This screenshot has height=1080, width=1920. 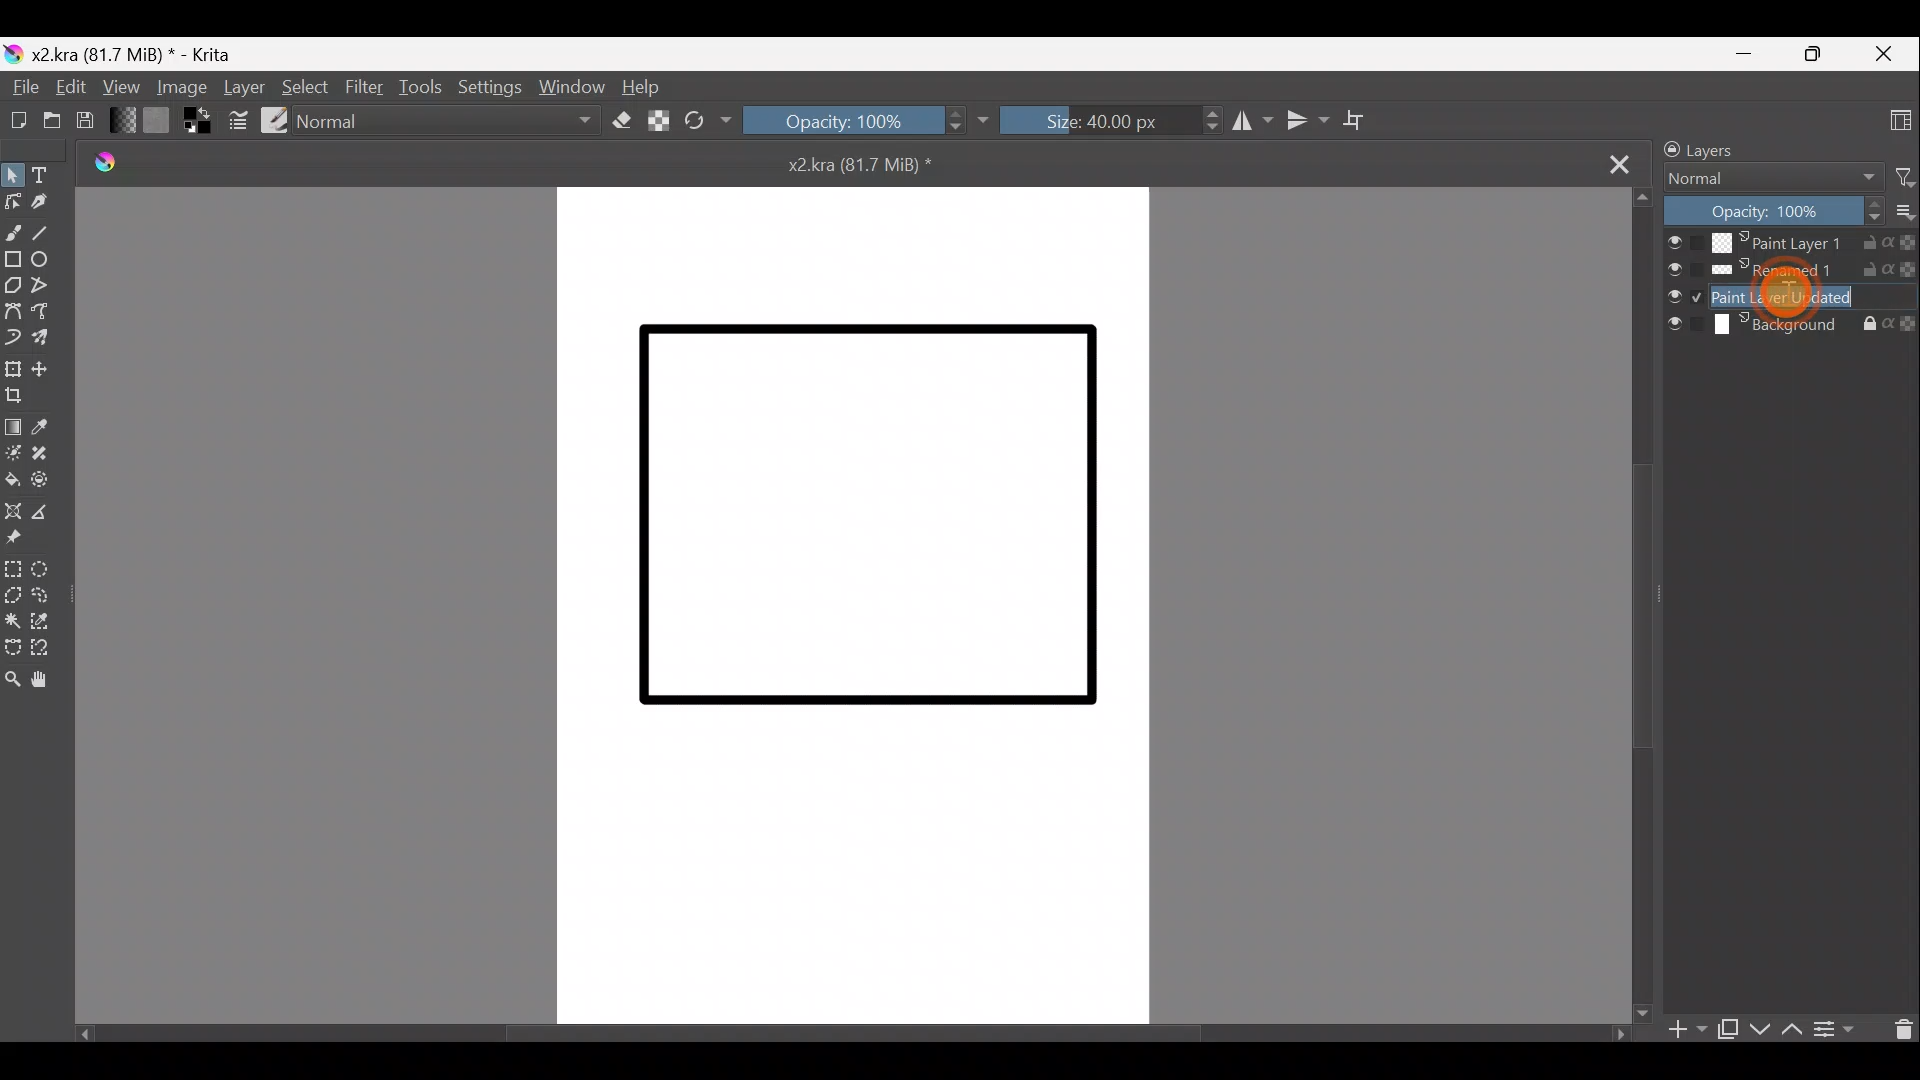 I want to click on Magnetic curve selection tool, so click(x=46, y=648).